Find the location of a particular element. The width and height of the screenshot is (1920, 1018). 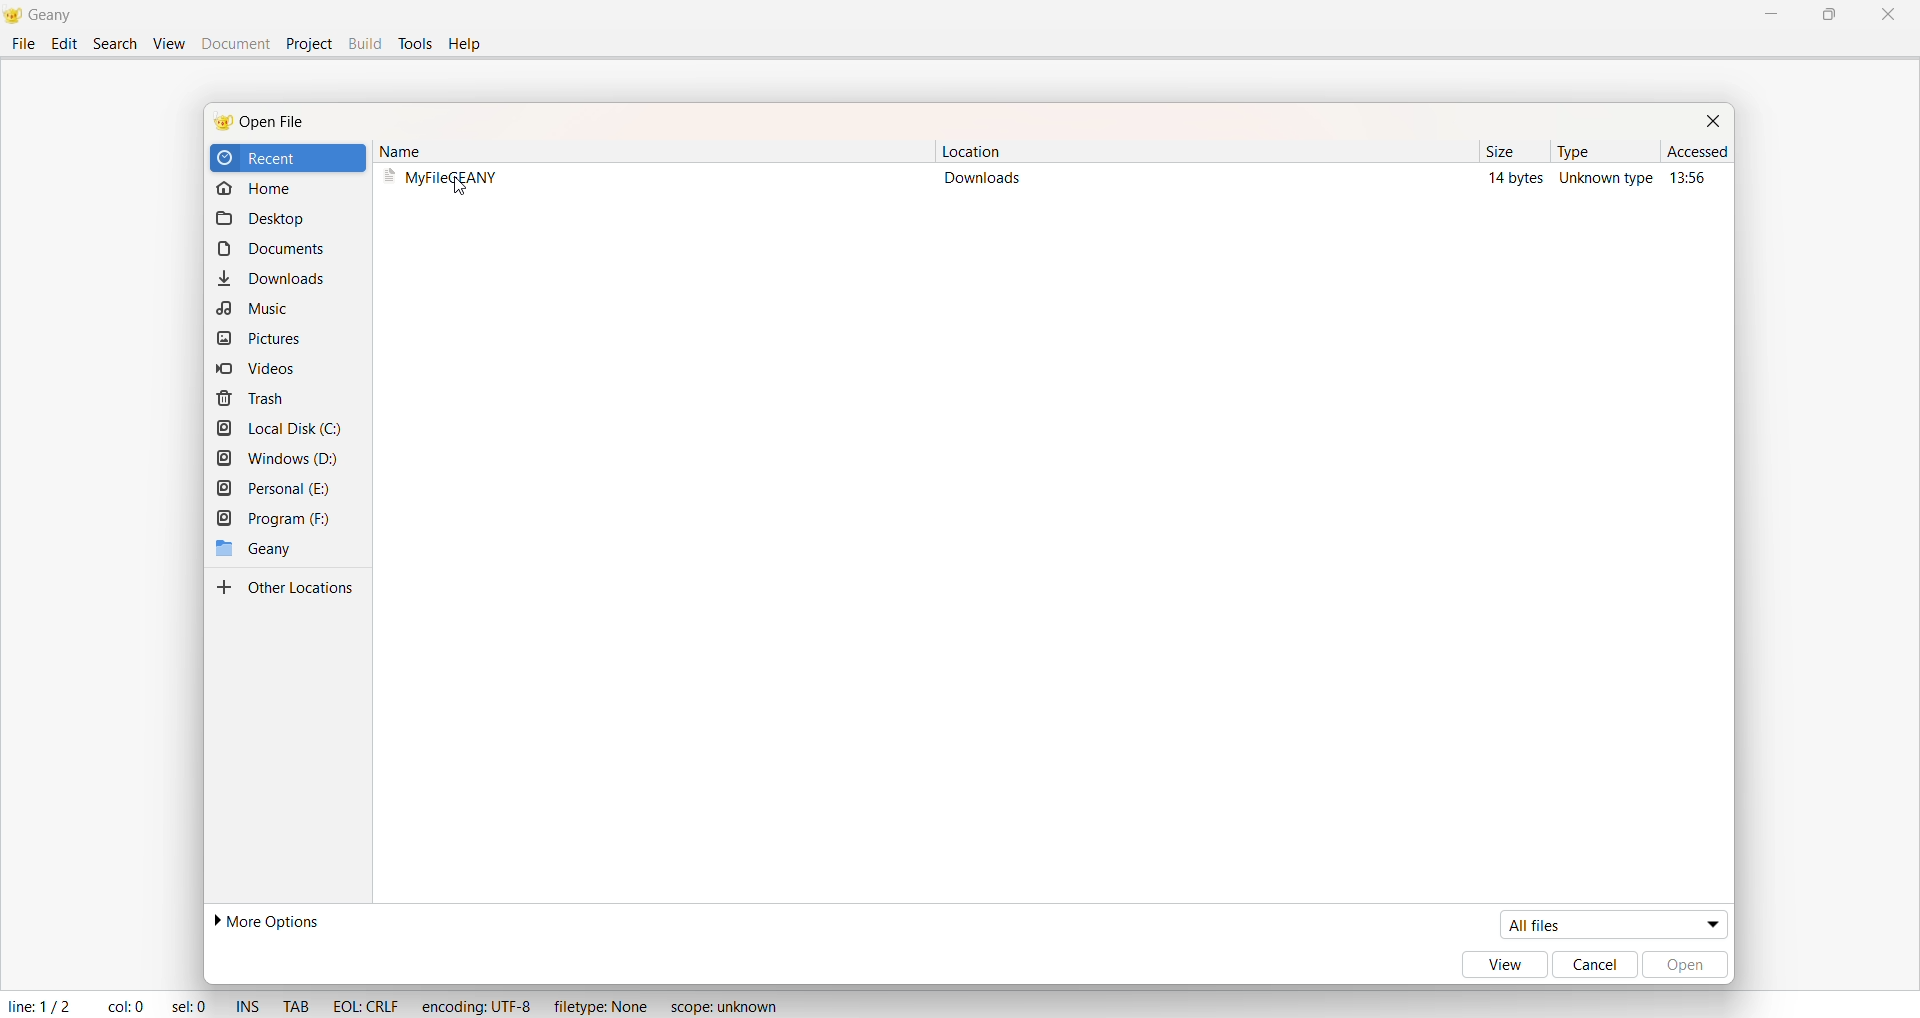

music is located at coordinates (256, 309).